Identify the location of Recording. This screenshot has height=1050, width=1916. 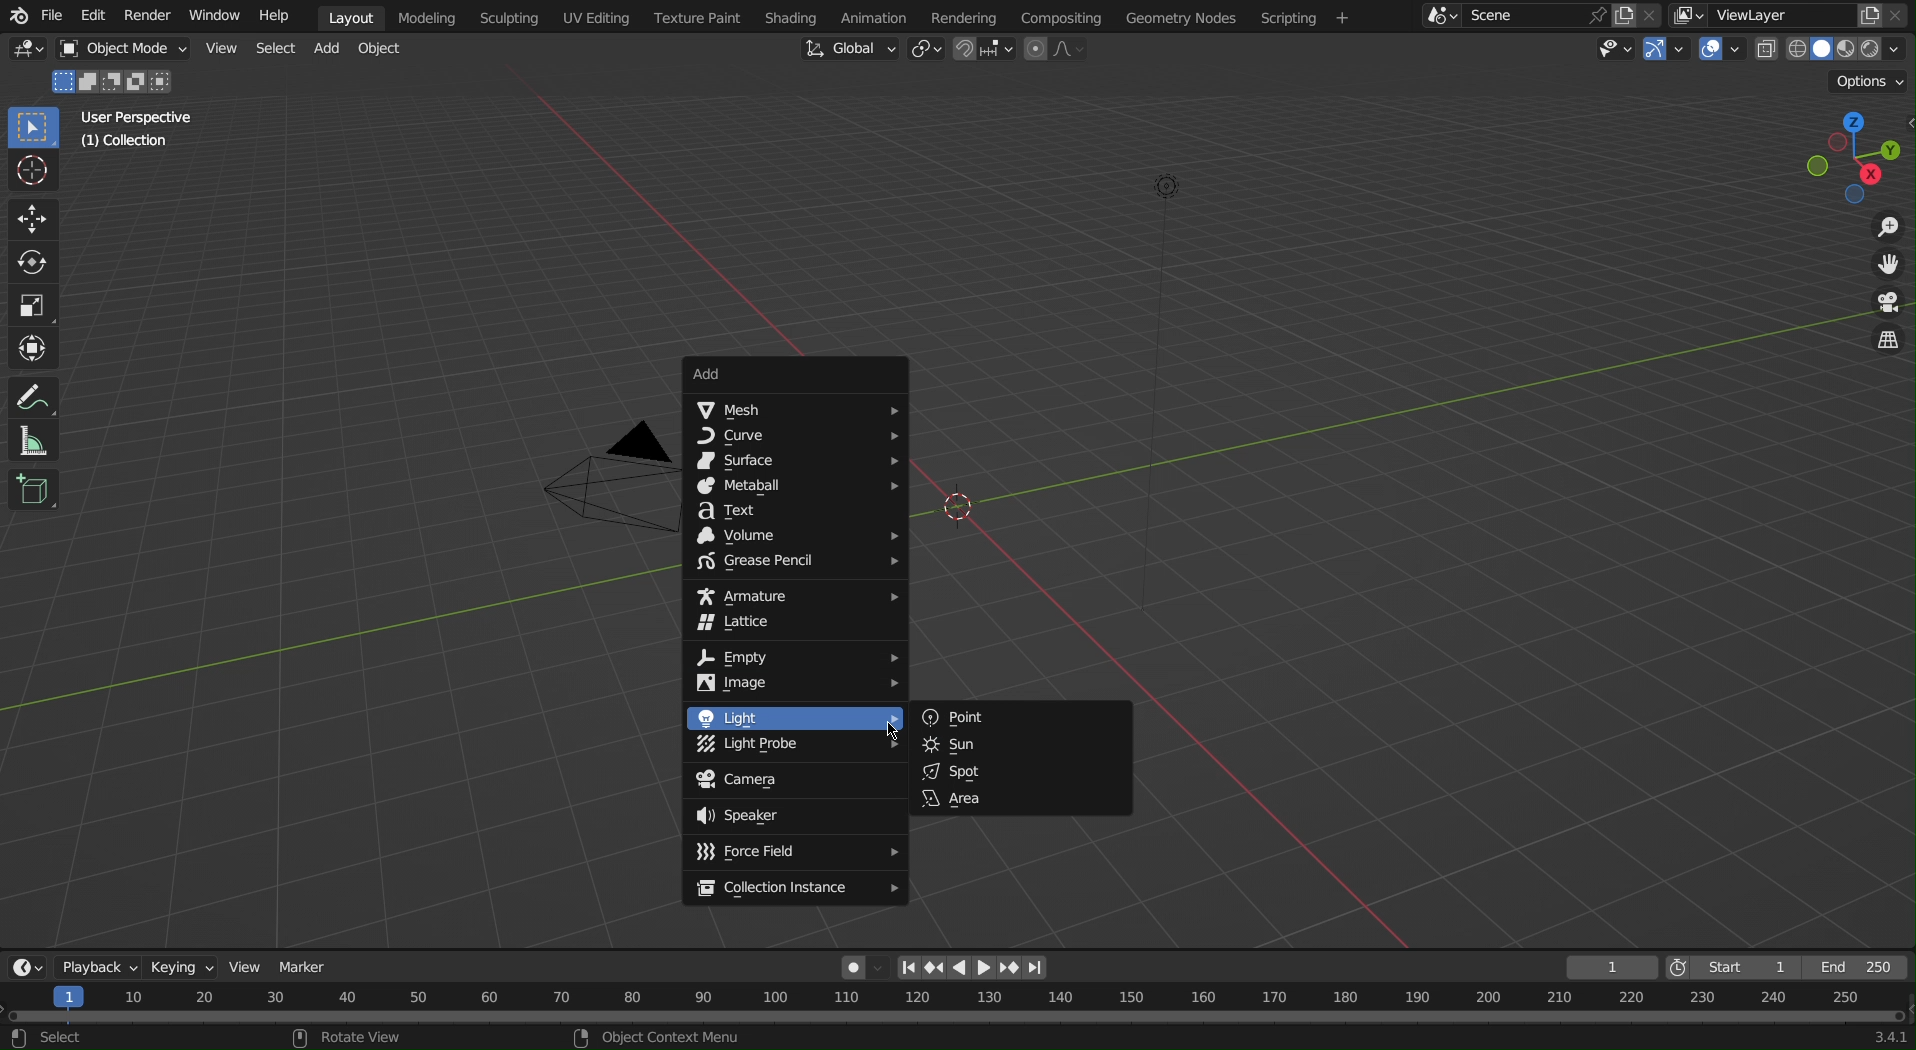
(862, 966).